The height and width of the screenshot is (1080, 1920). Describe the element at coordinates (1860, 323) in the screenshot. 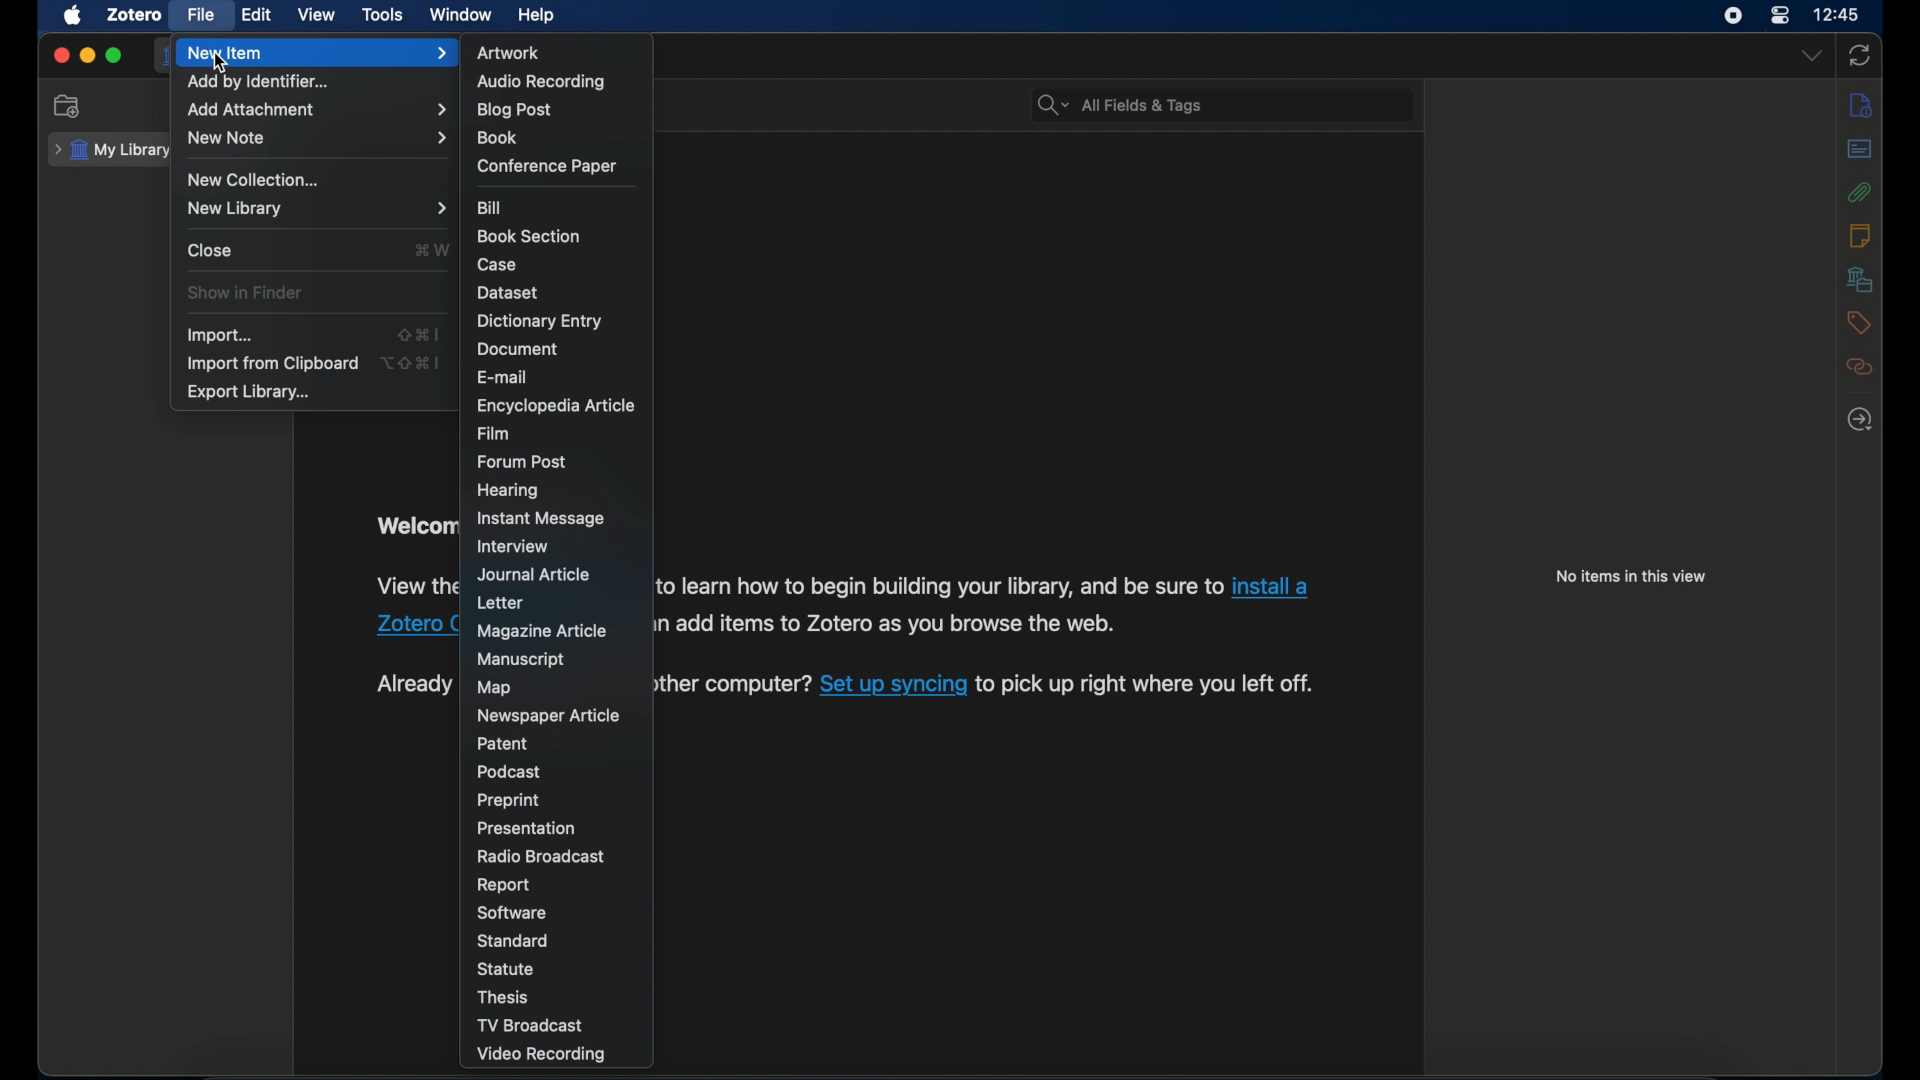

I see `tags` at that location.